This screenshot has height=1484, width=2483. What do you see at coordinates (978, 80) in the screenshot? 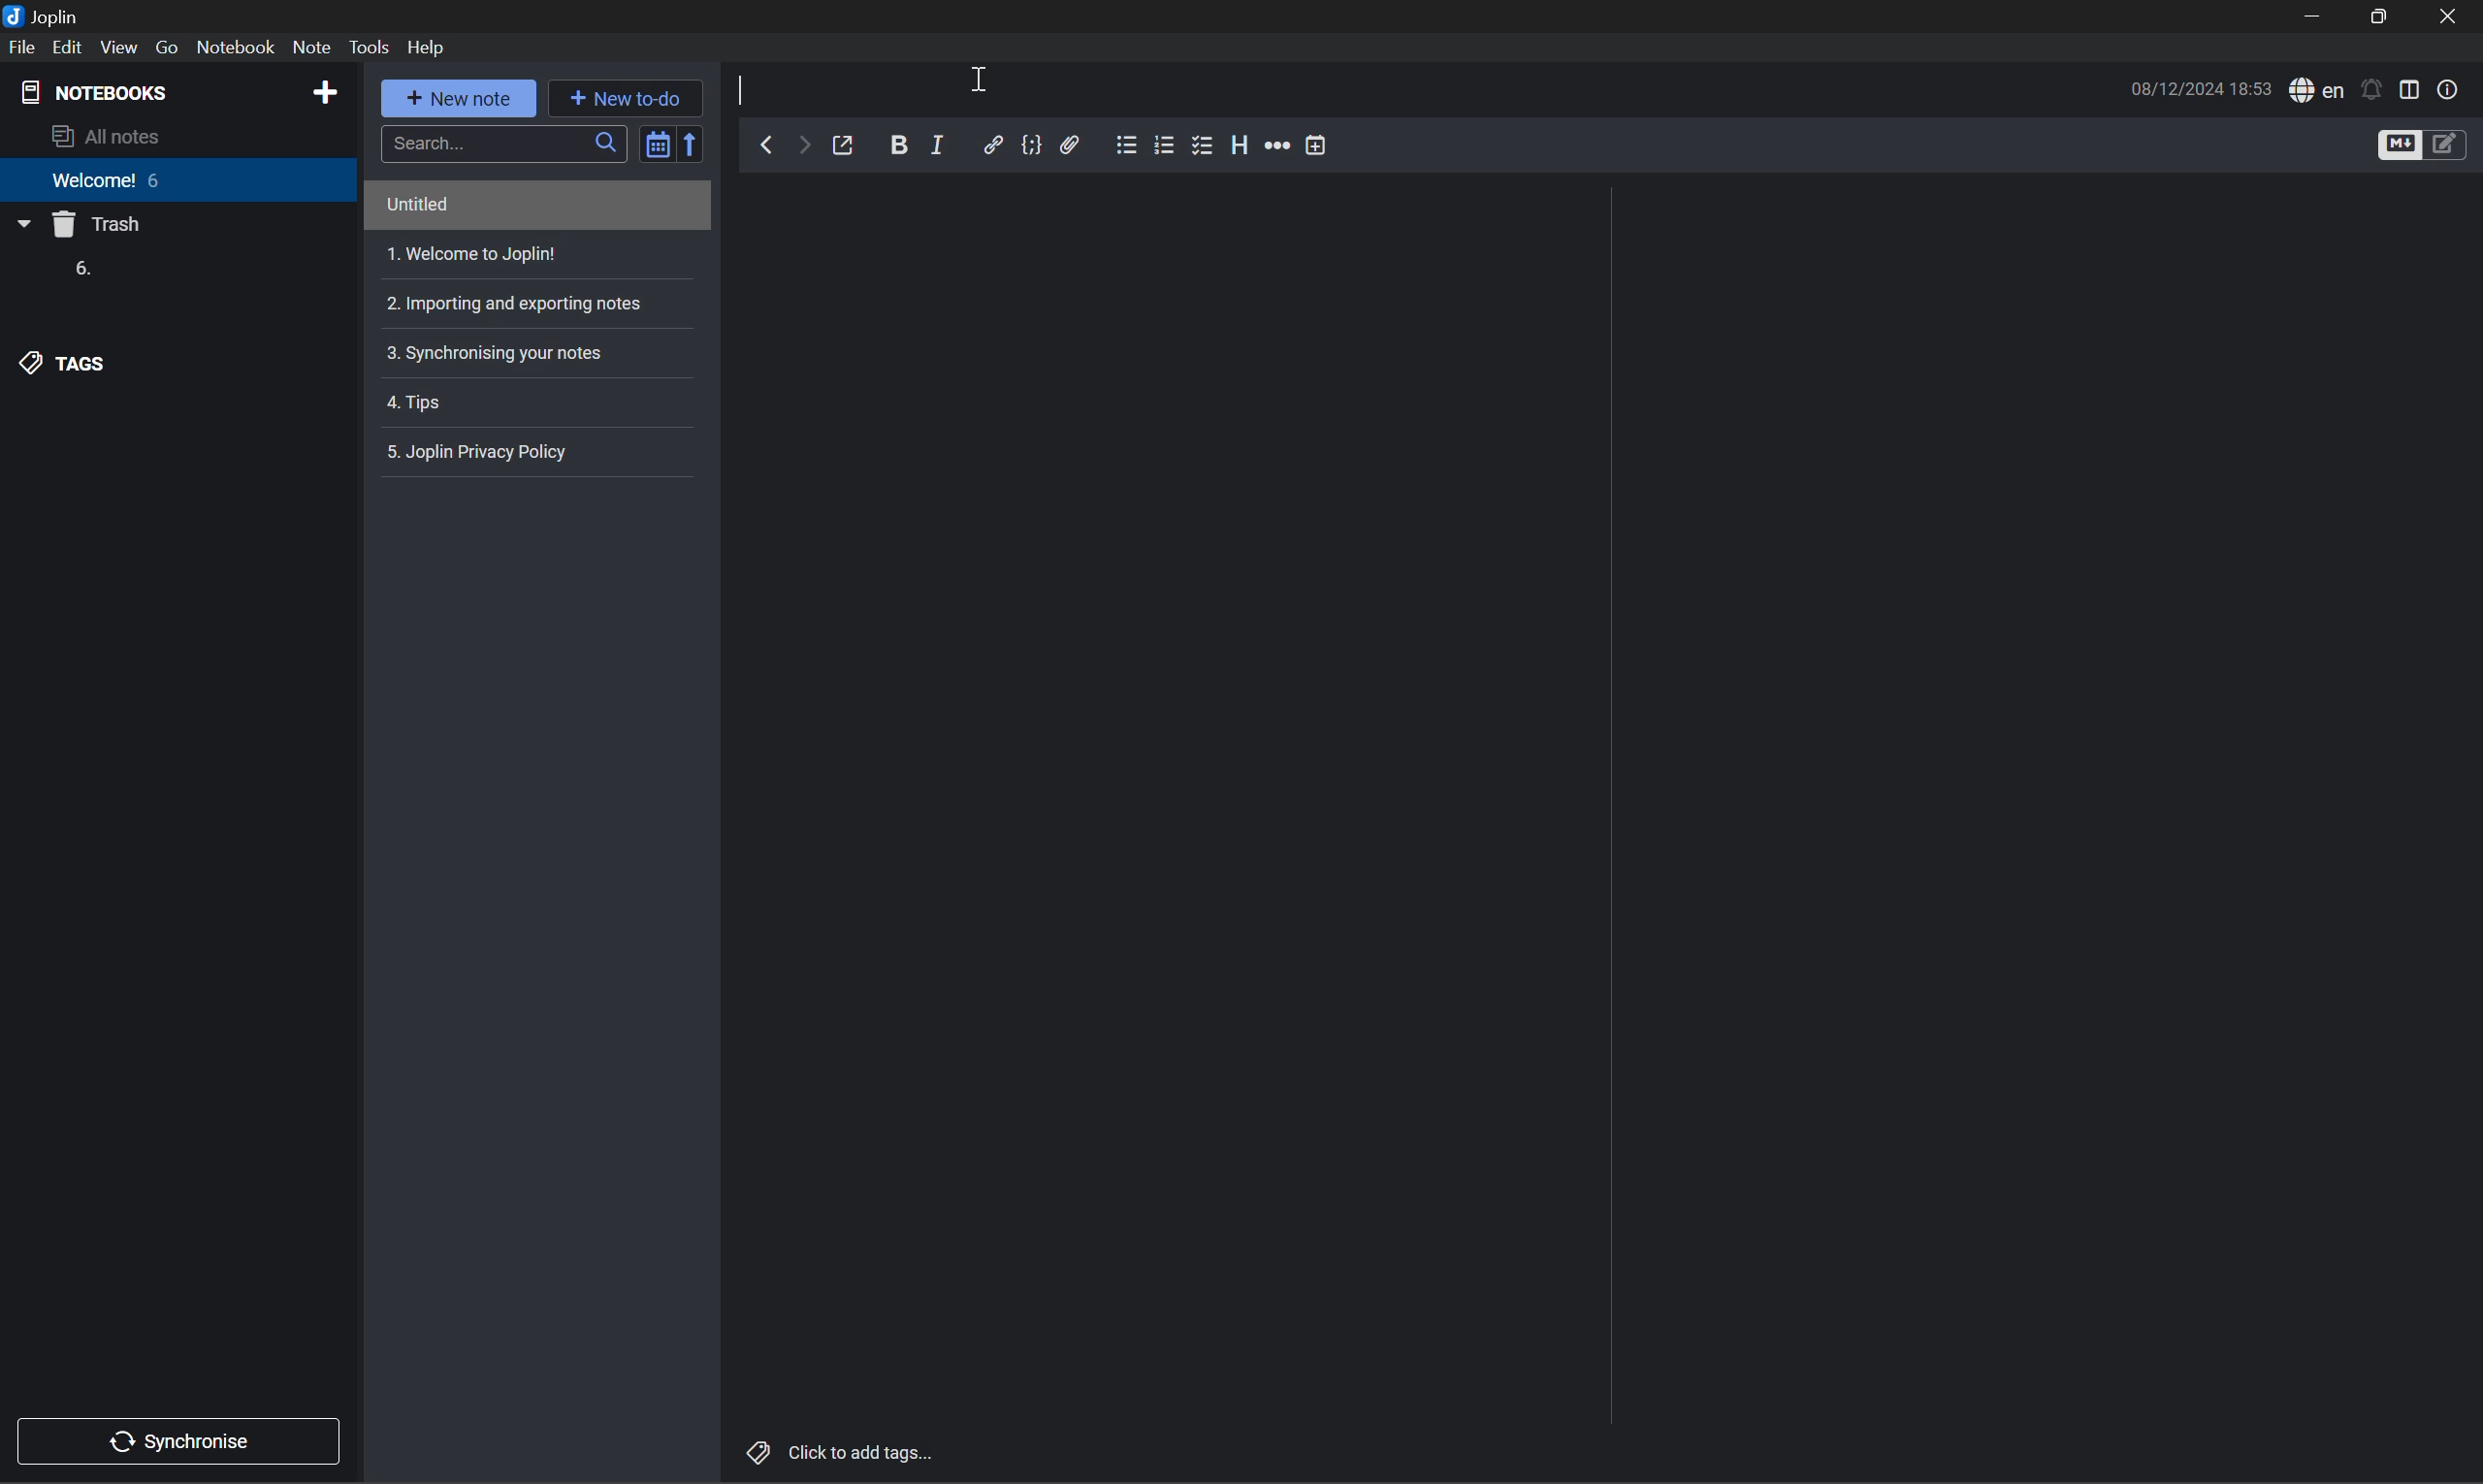
I see `Cursor` at bounding box center [978, 80].